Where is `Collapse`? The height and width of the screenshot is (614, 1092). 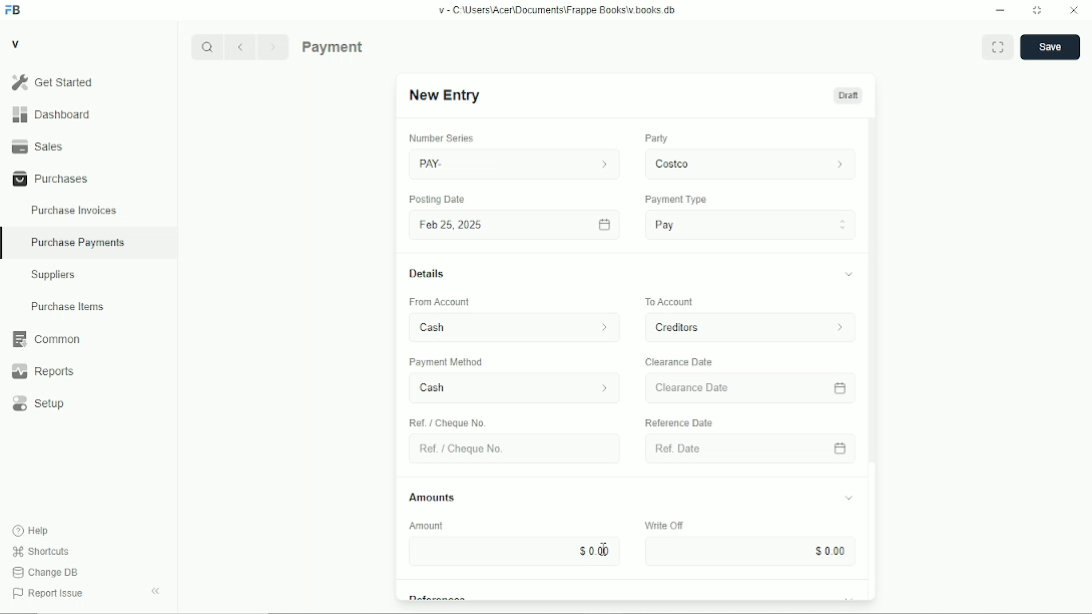 Collapse is located at coordinates (155, 591).